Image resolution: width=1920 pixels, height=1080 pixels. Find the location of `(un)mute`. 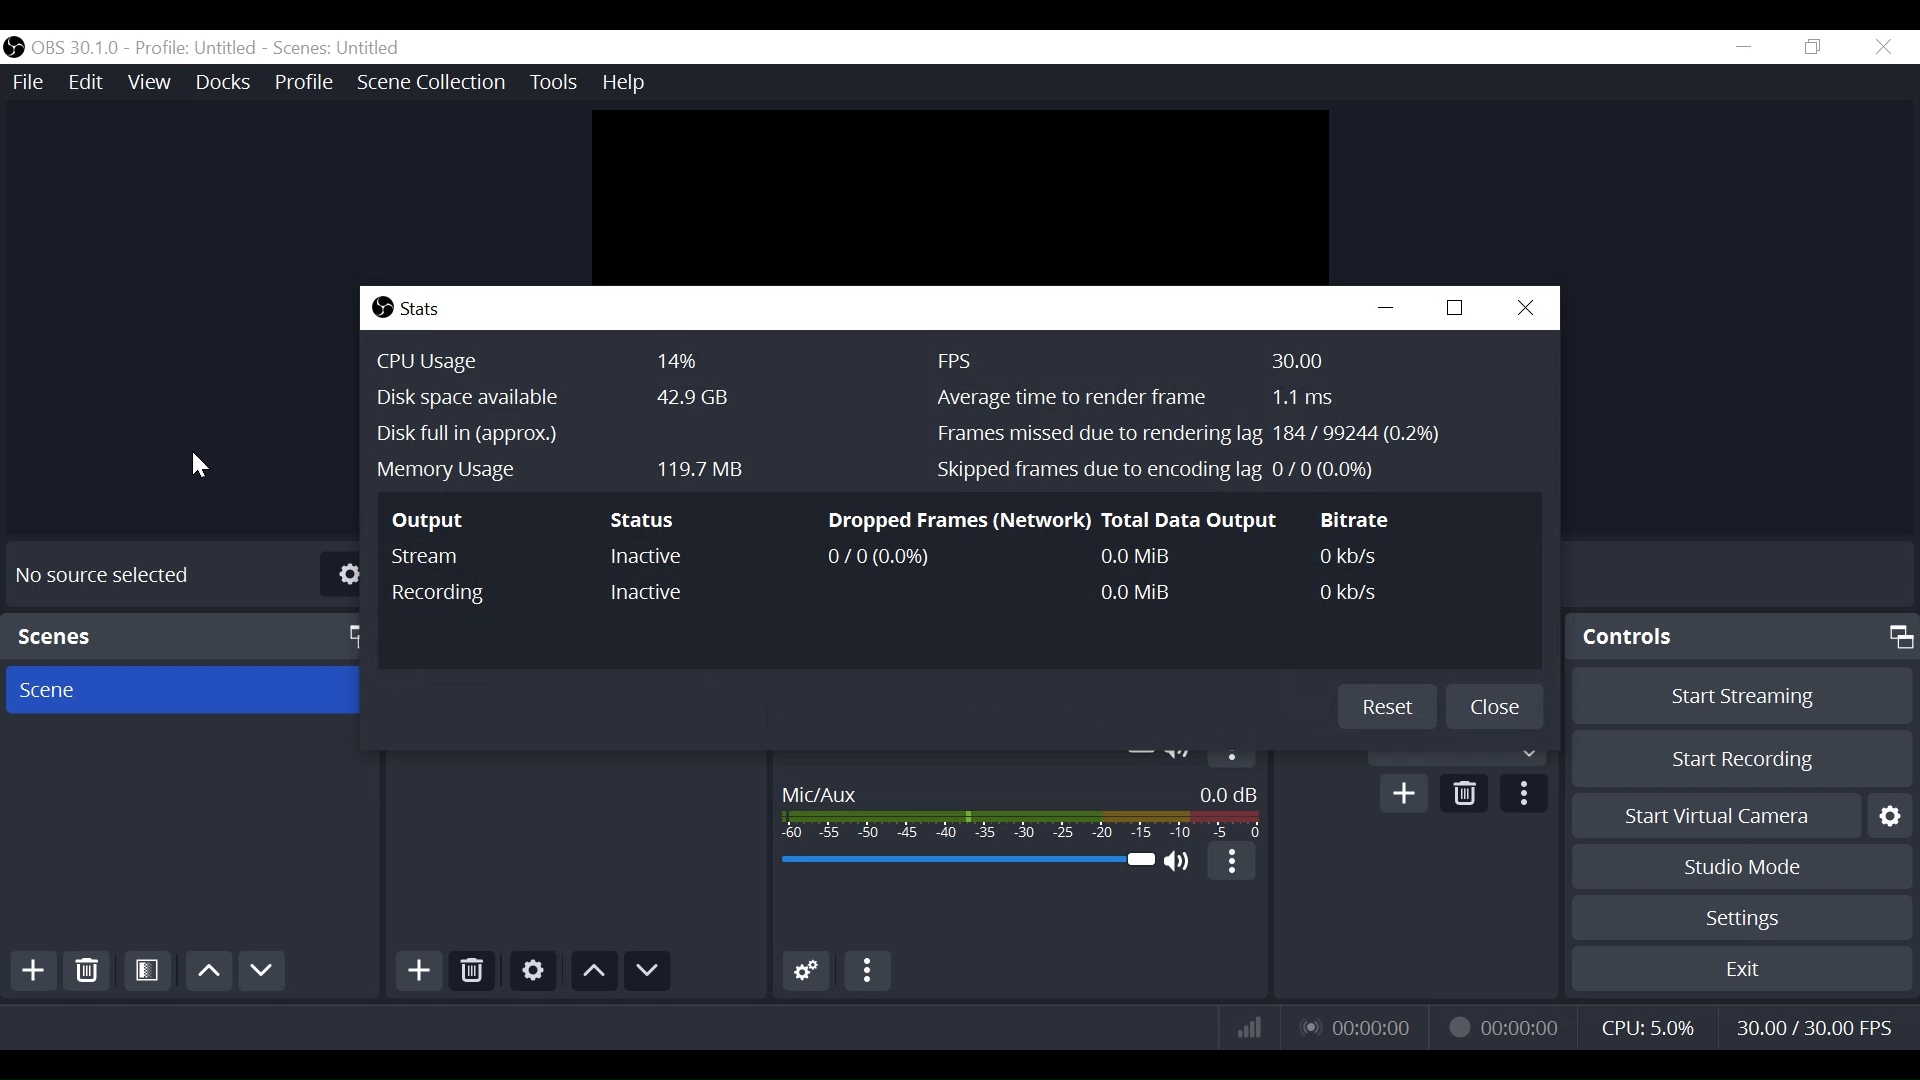

(un)mute is located at coordinates (1179, 866).